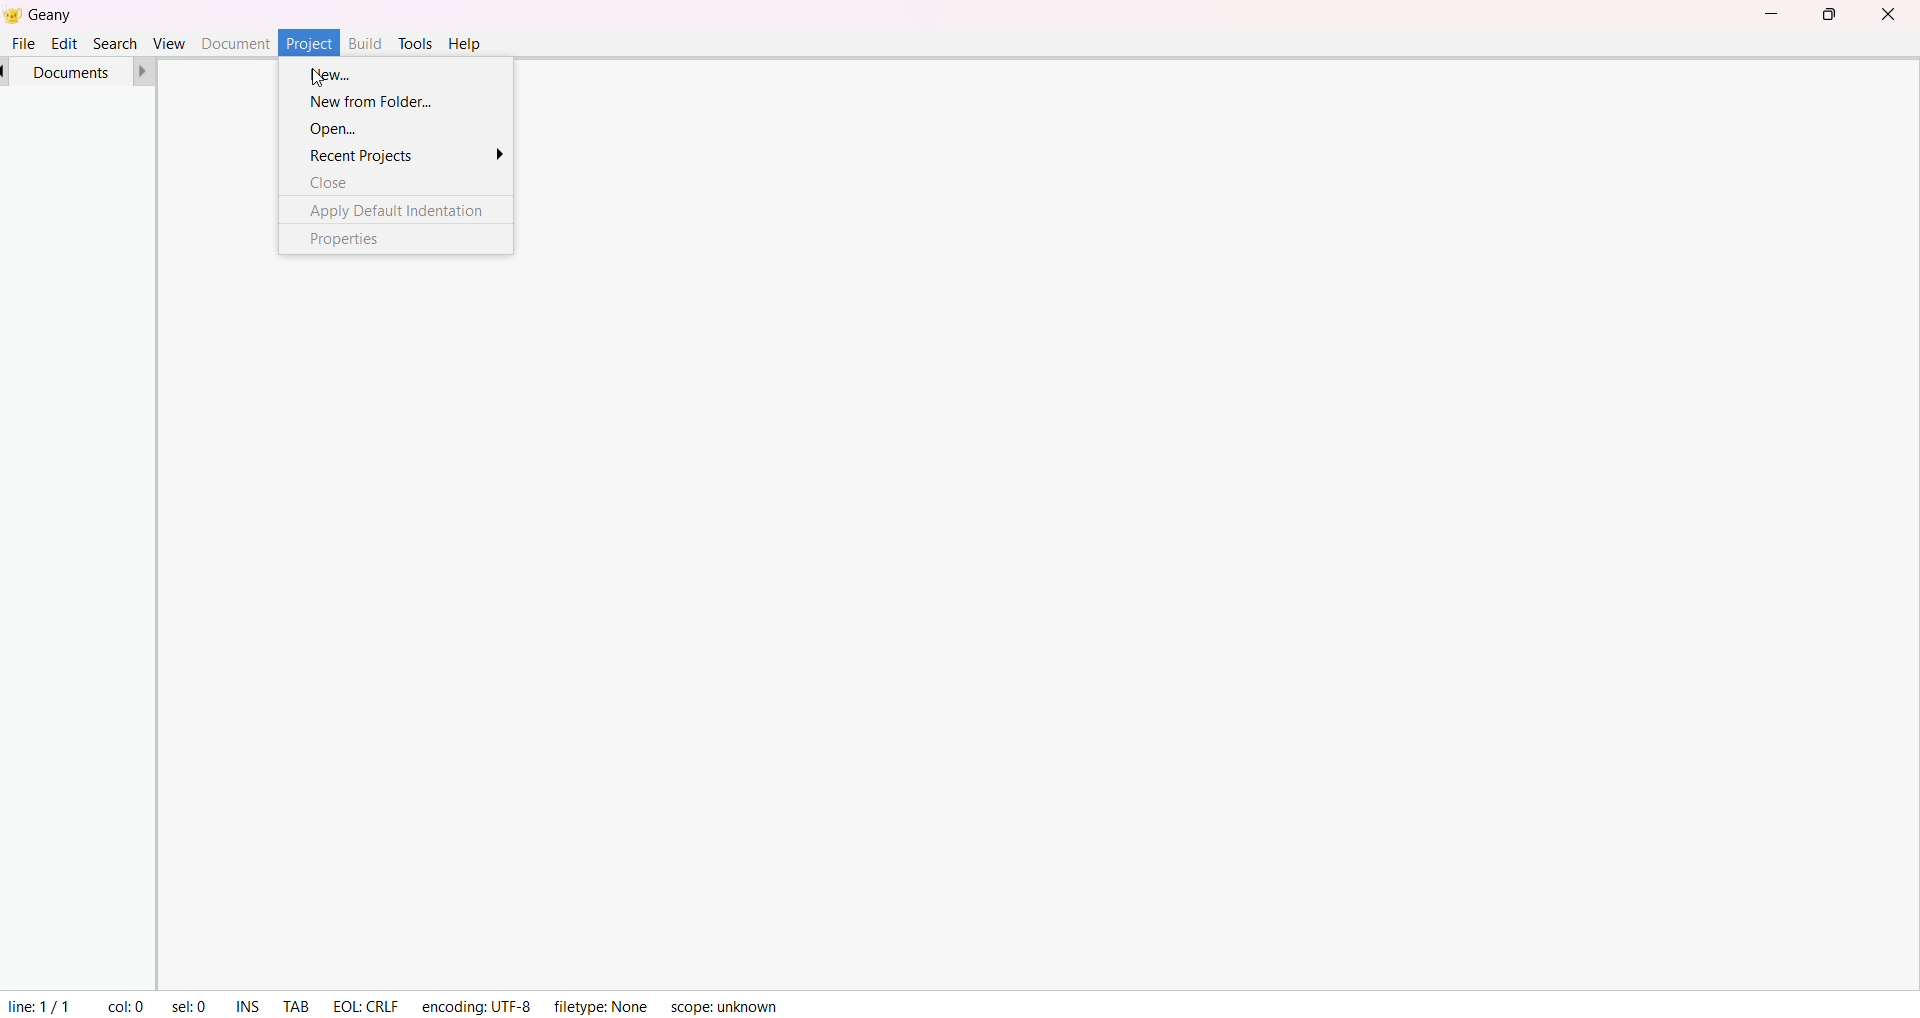  I want to click on view, so click(167, 42).